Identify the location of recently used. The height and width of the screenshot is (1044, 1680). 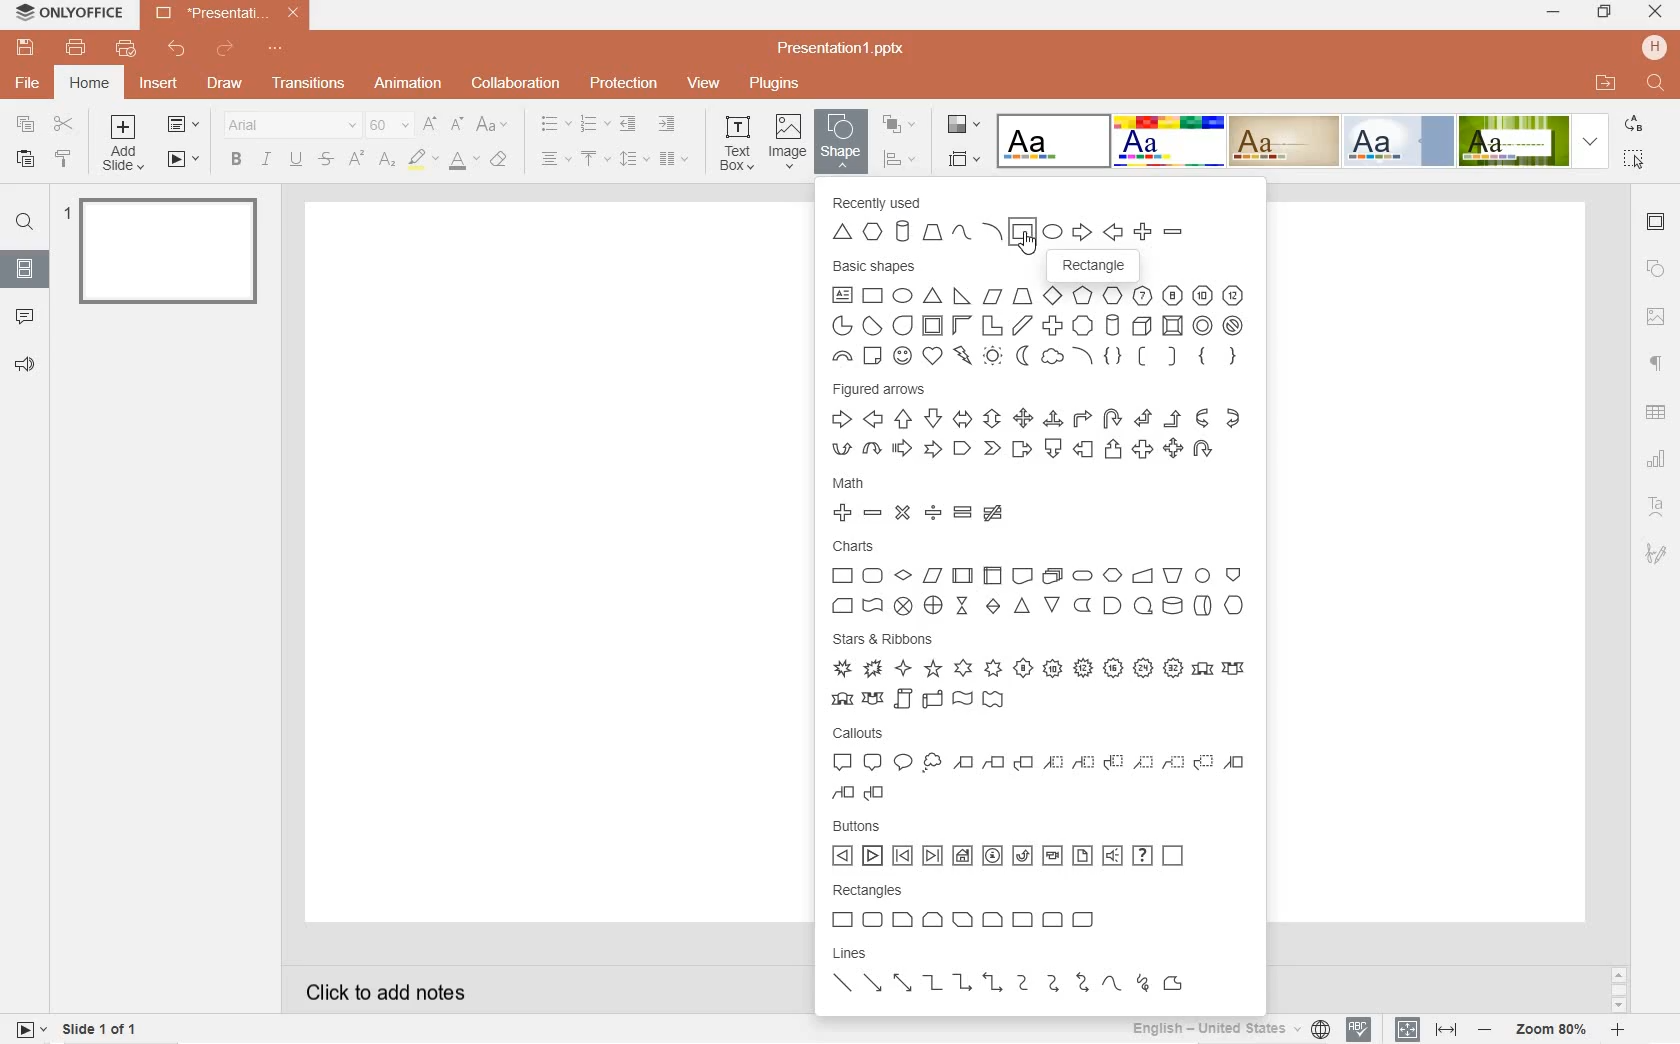
(874, 202).